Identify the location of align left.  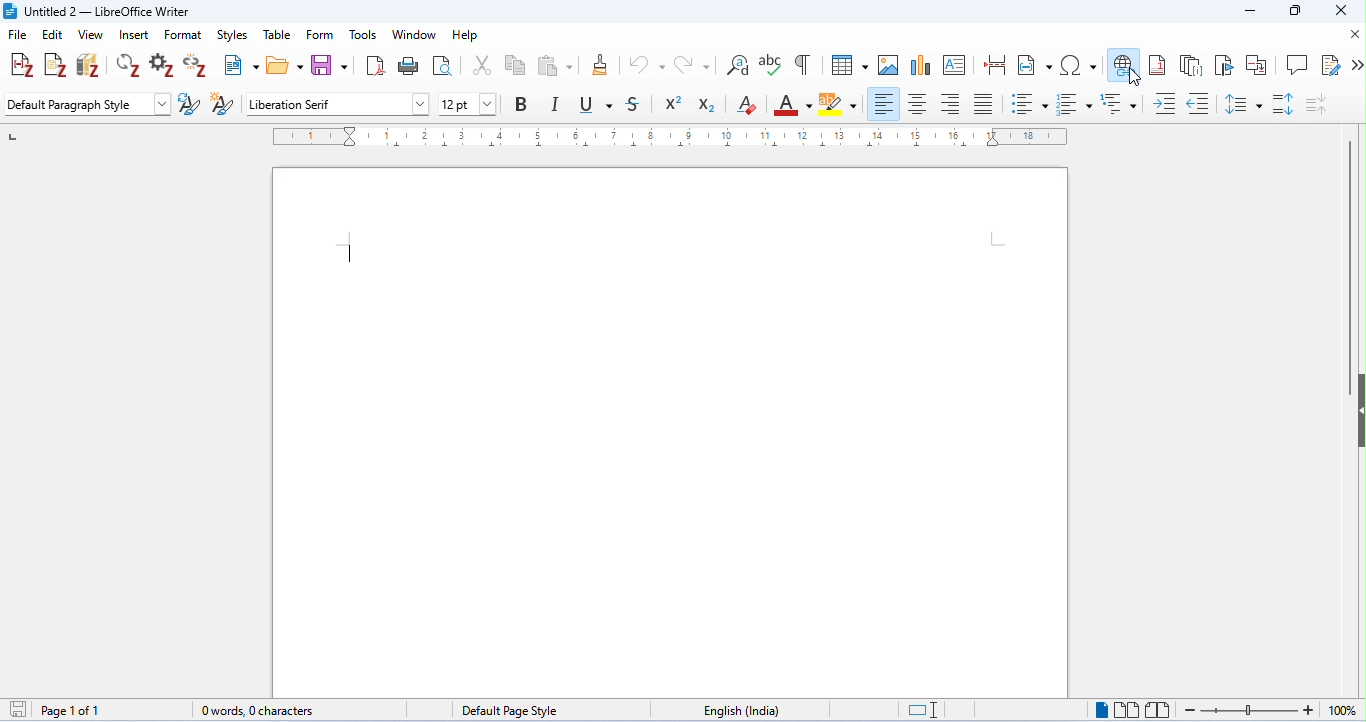
(884, 104).